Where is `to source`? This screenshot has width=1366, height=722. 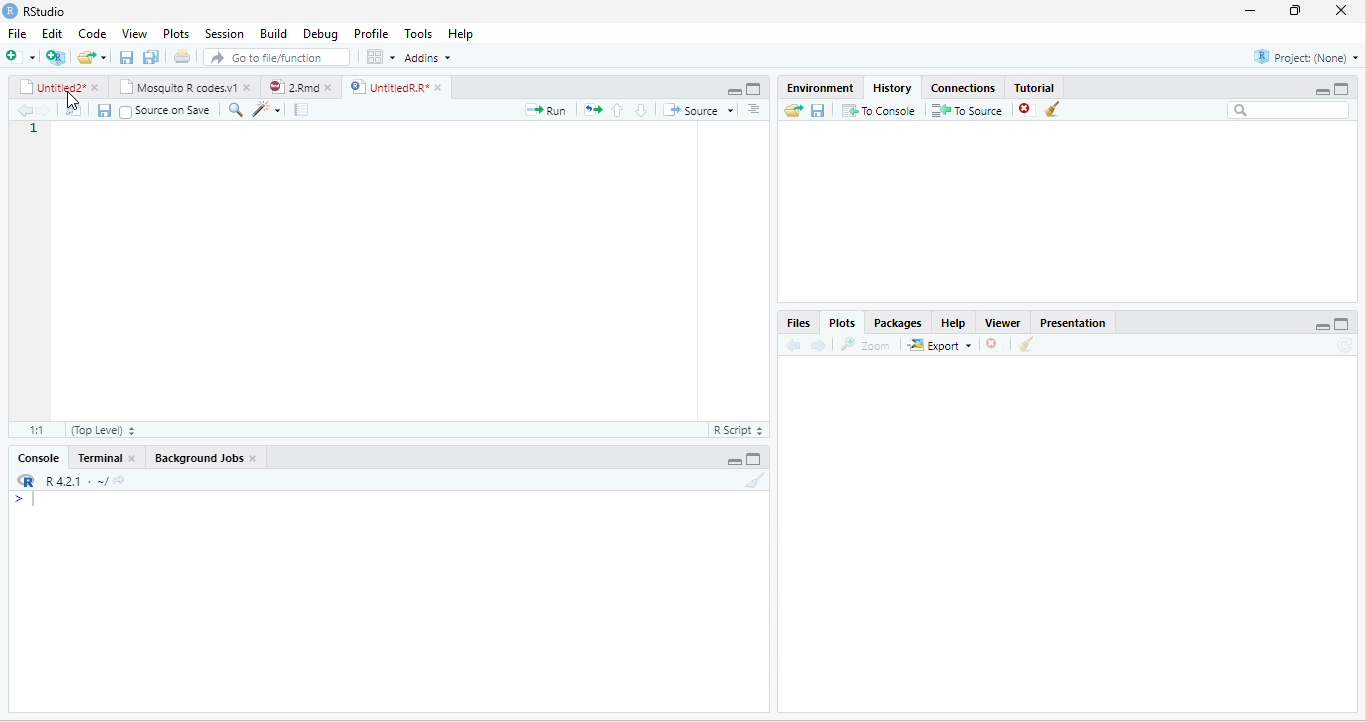 to source is located at coordinates (965, 111).